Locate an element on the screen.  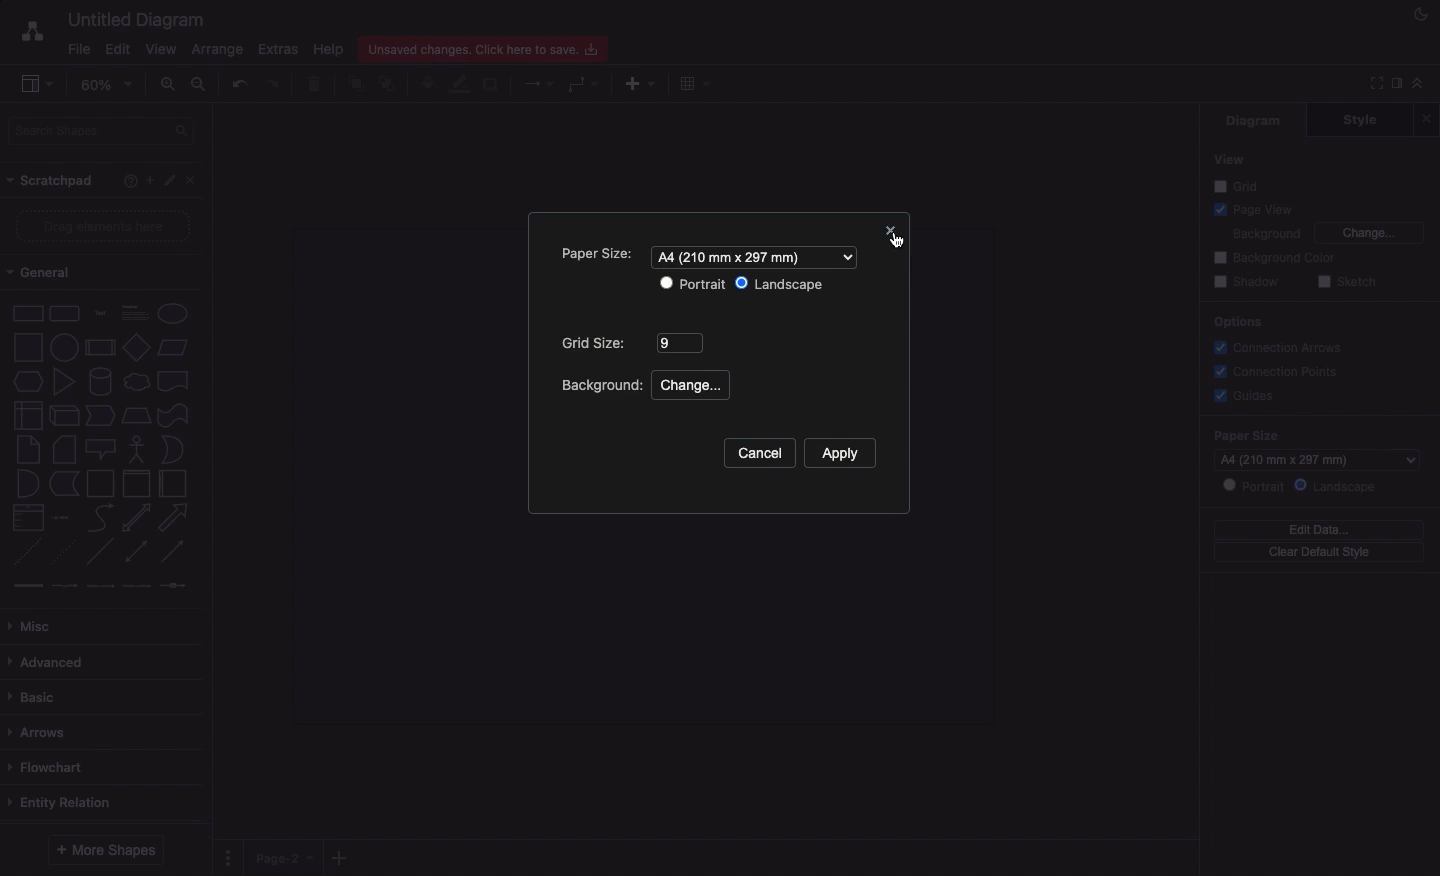
Zoom out is located at coordinates (201, 83).